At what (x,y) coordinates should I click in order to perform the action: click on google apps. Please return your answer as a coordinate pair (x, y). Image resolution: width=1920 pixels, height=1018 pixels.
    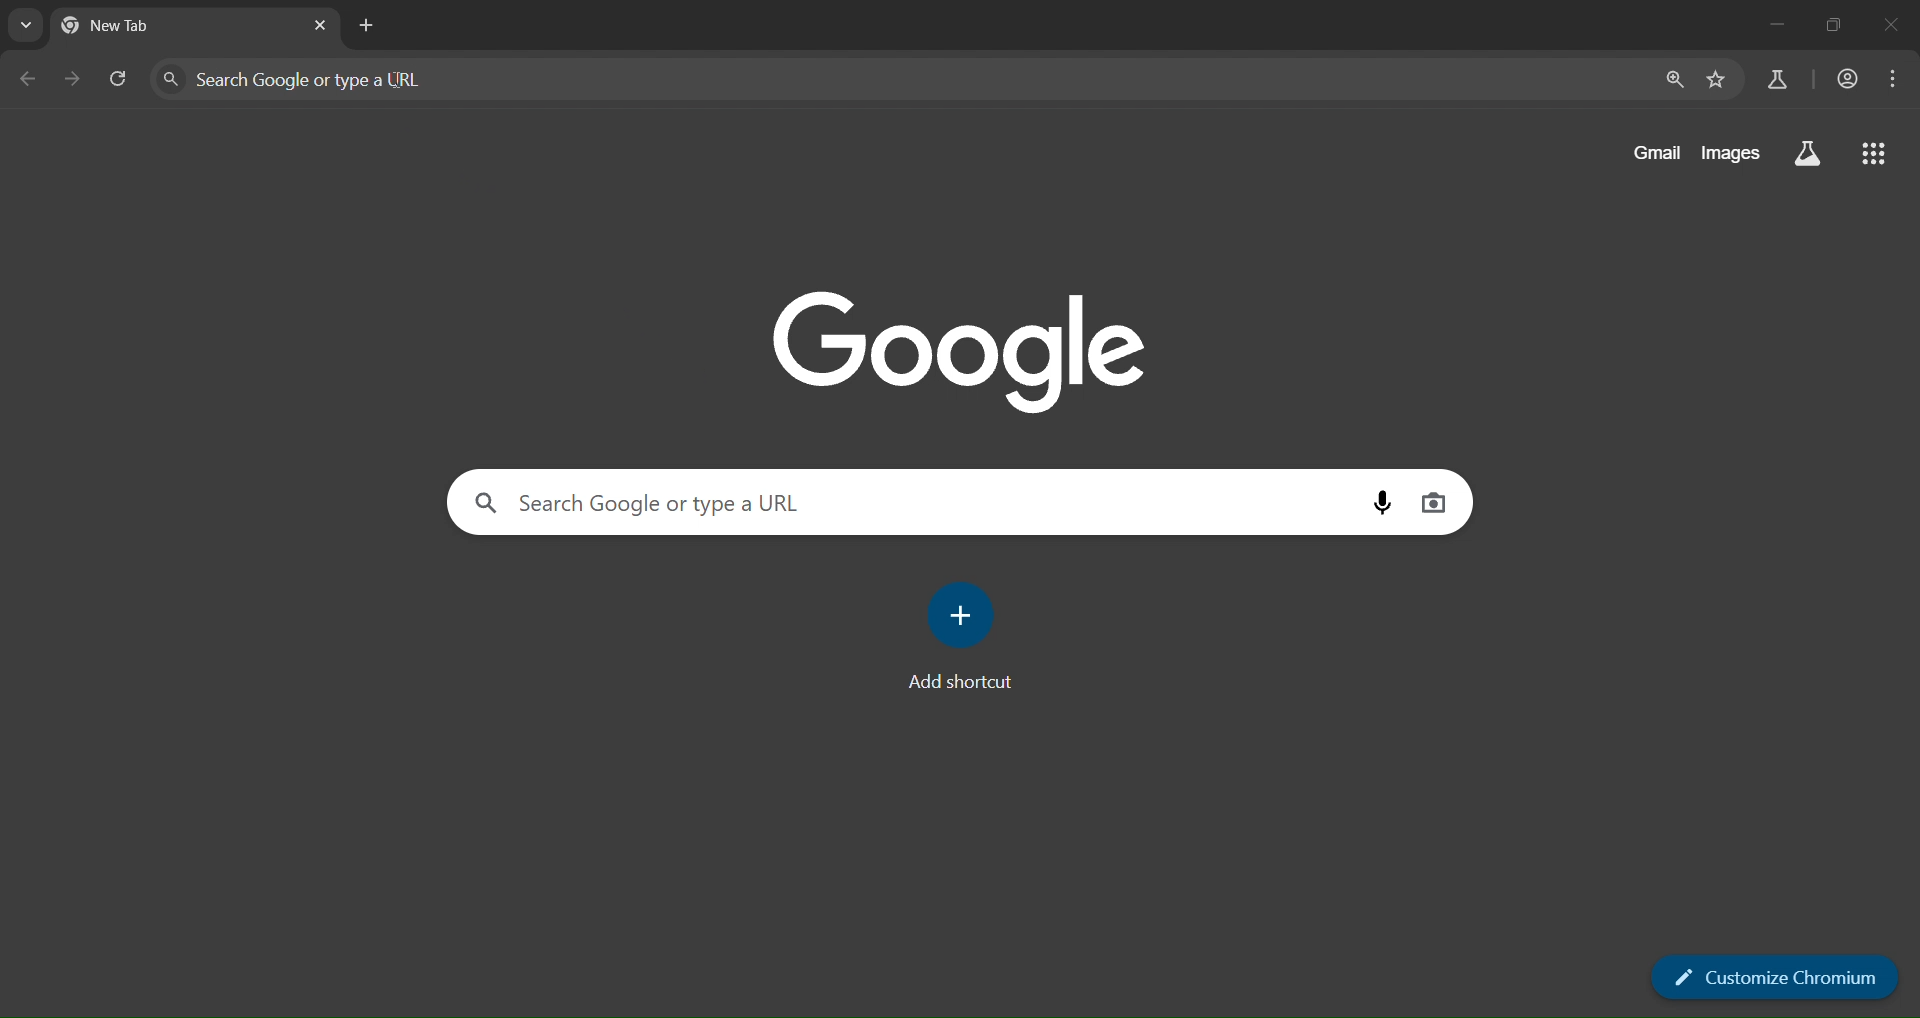
    Looking at the image, I should click on (1810, 156).